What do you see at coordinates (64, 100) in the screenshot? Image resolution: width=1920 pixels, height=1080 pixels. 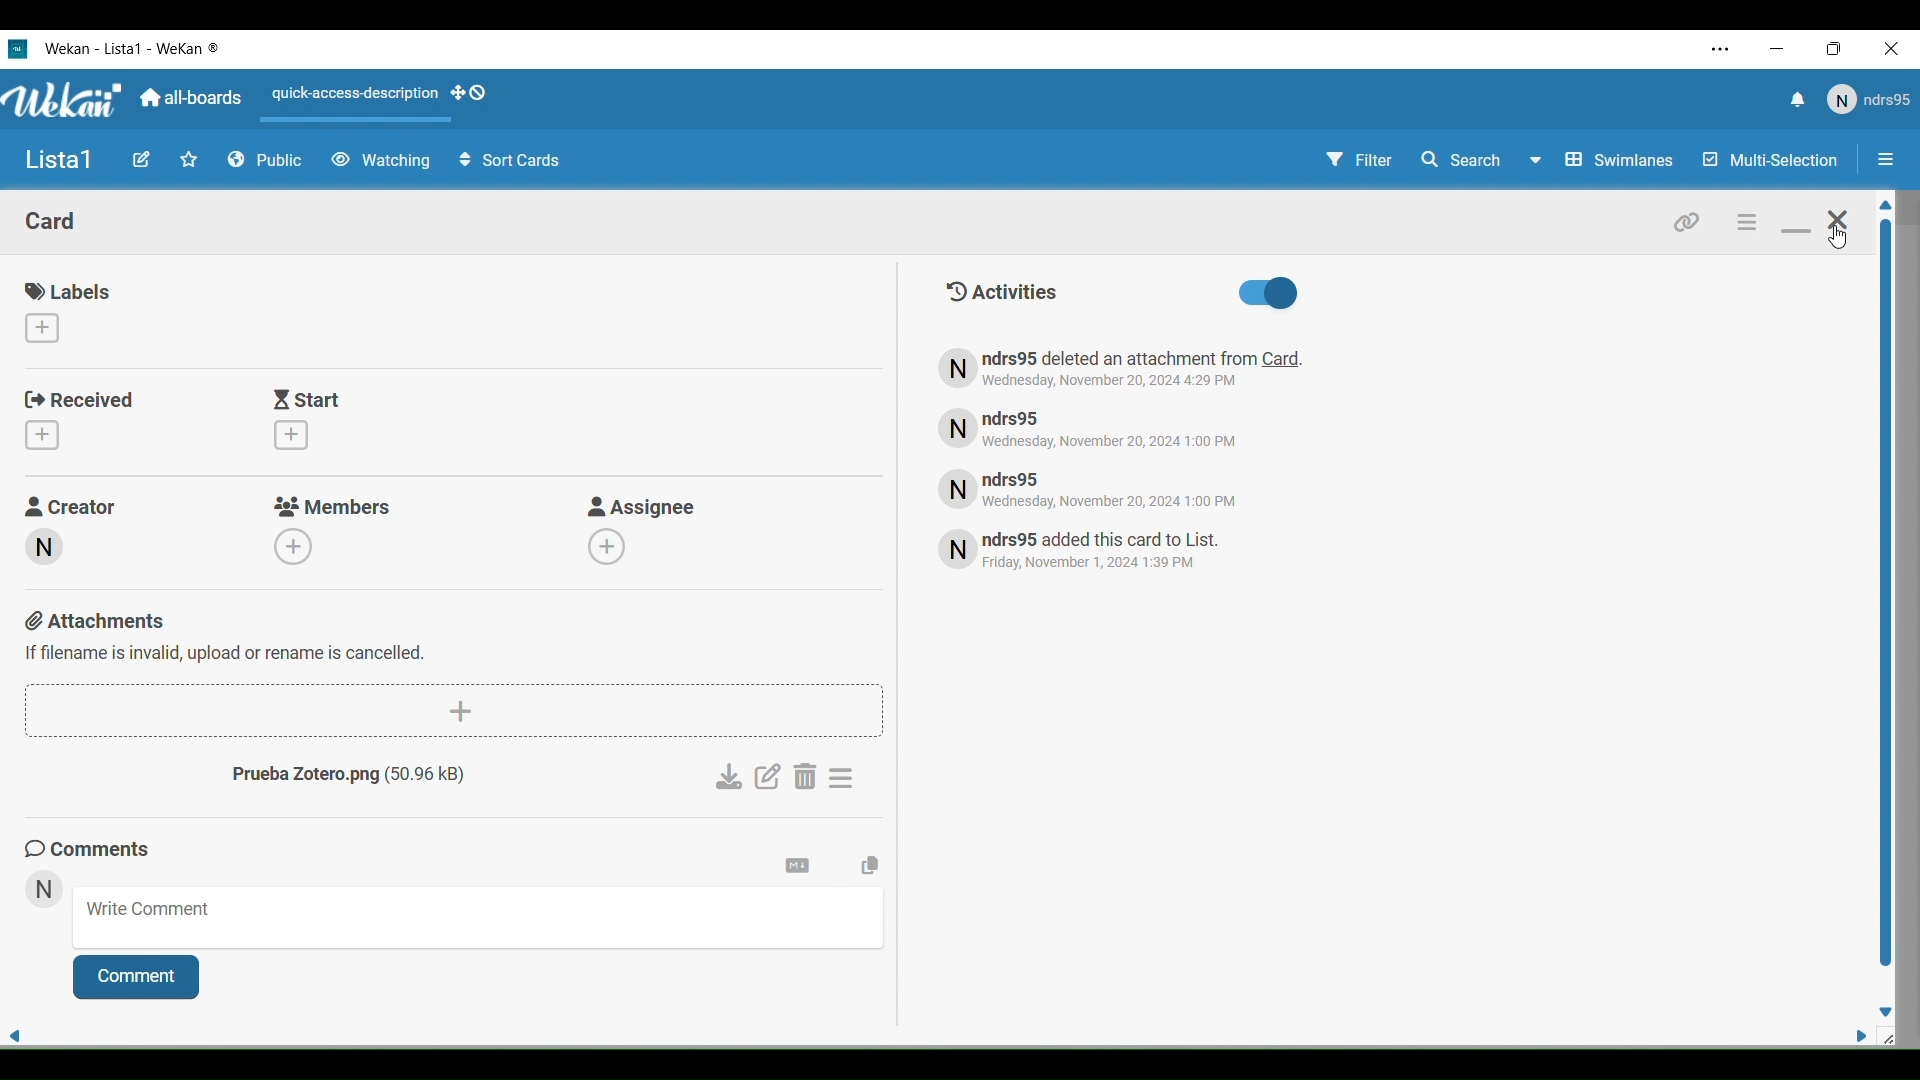 I see `WeKan` at bounding box center [64, 100].